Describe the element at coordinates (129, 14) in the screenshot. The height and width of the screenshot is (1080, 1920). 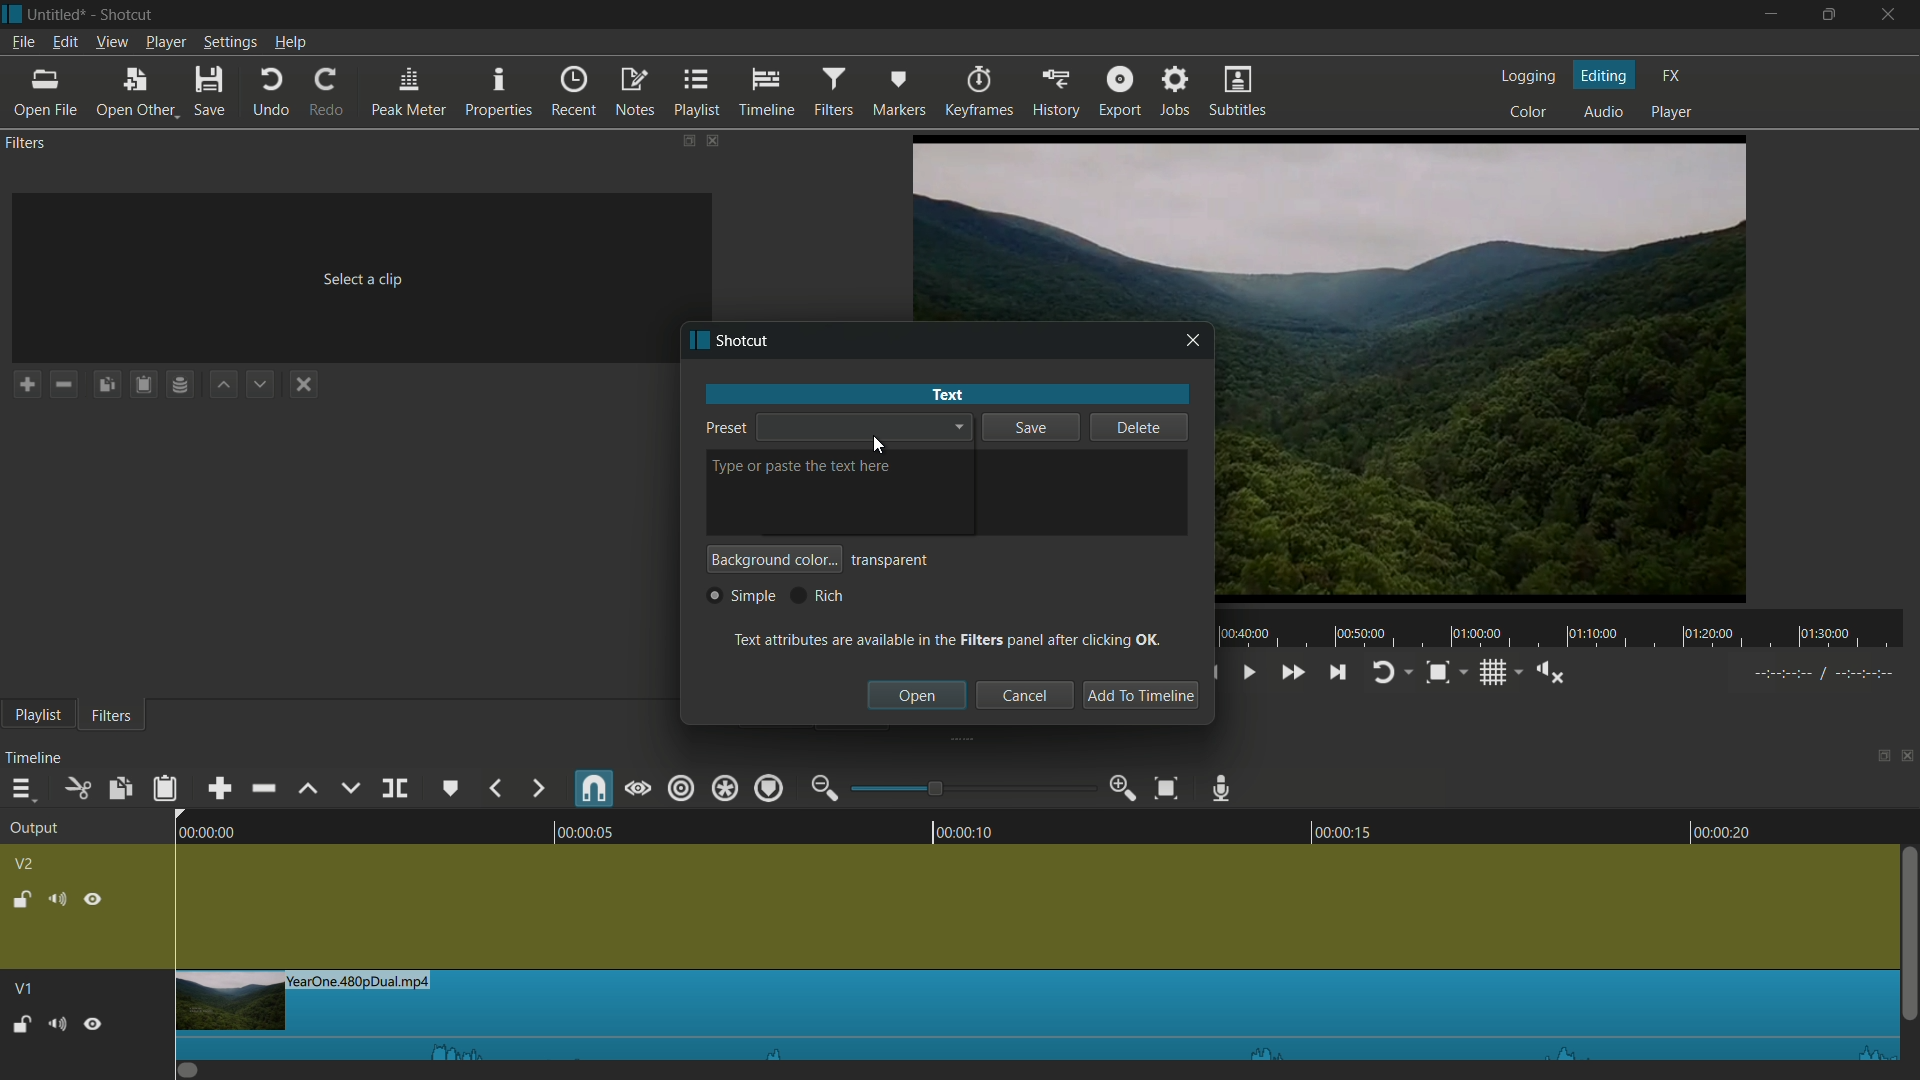
I see `app name` at that location.